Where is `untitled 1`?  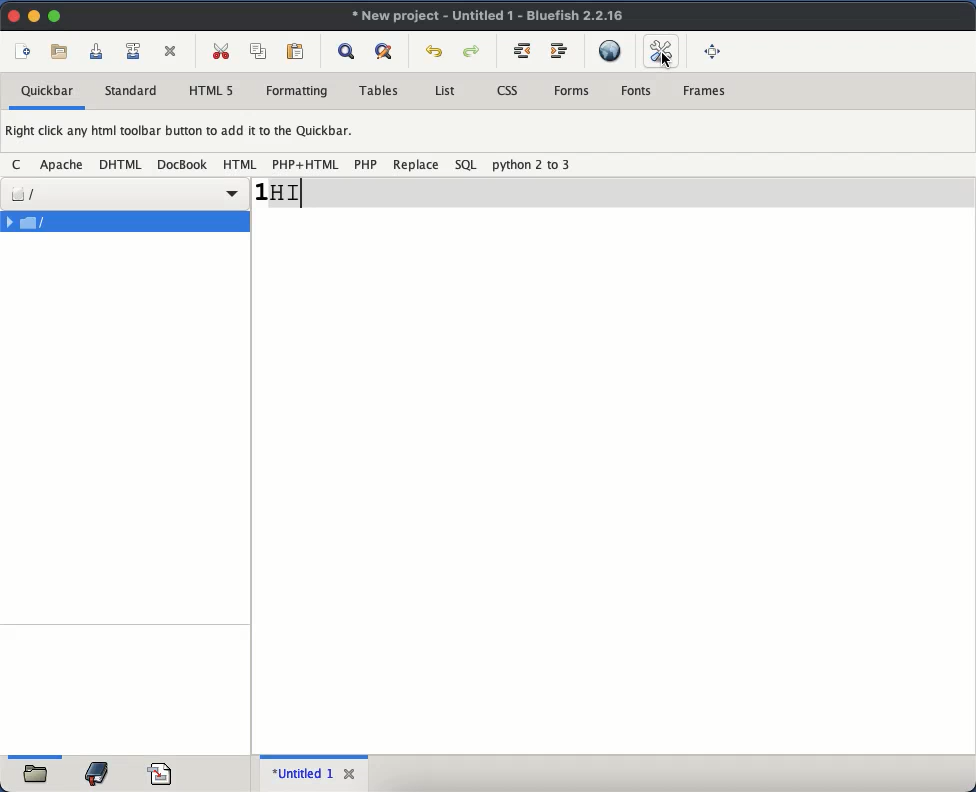
untitled 1 is located at coordinates (305, 773).